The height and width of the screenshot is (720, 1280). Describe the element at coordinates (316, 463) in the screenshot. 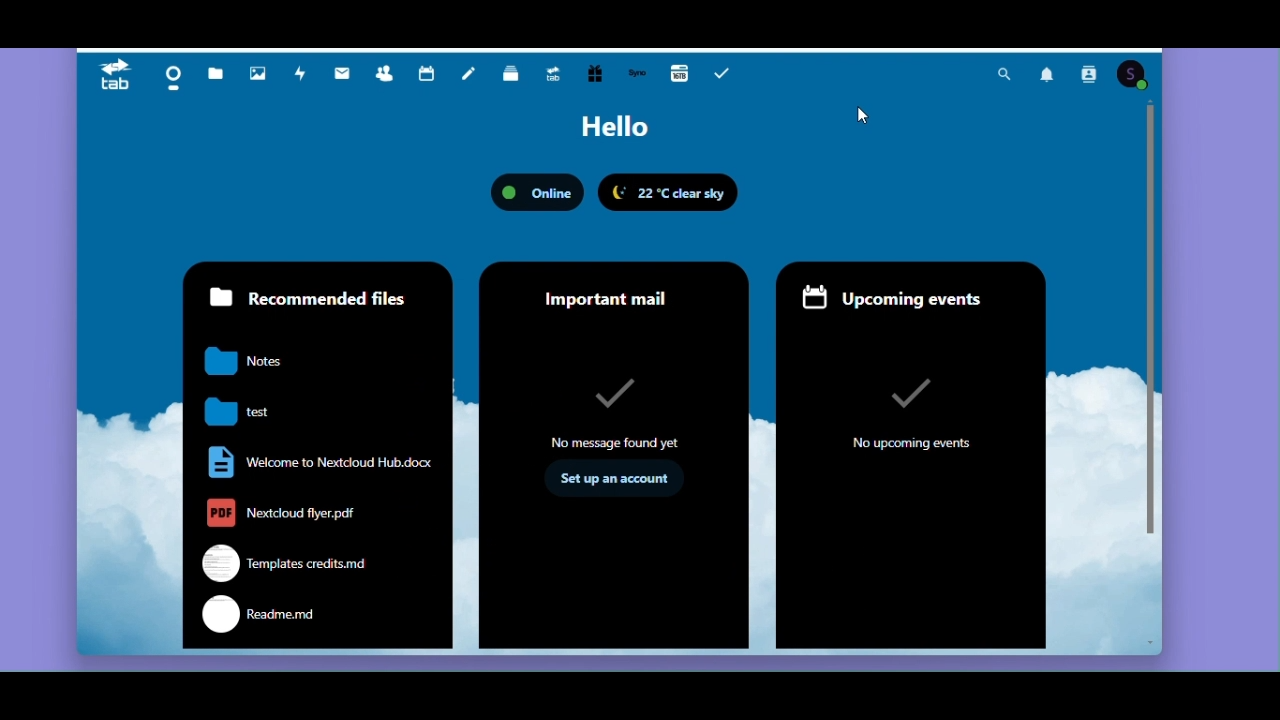

I see `welcome to nextcloud` at that location.